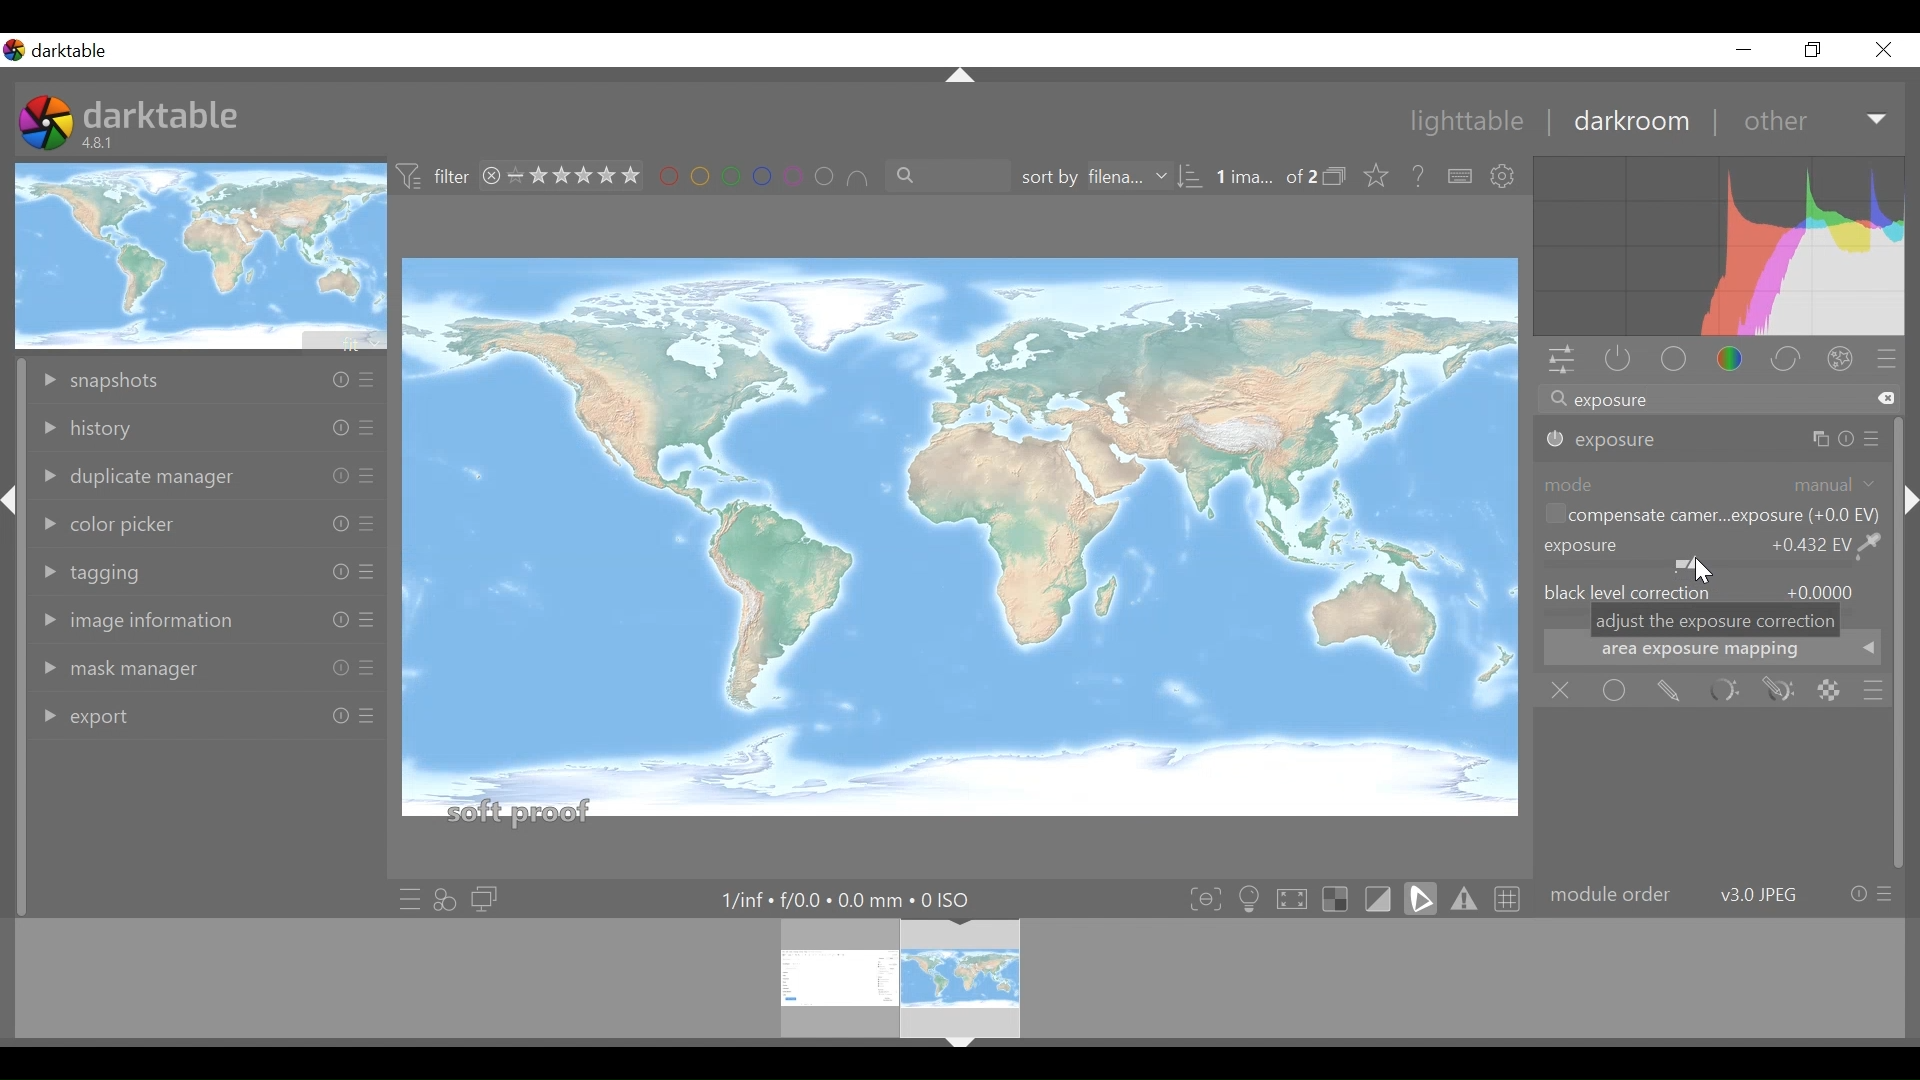  Describe the element at coordinates (959, 546) in the screenshot. I see `main editing area` at that location.